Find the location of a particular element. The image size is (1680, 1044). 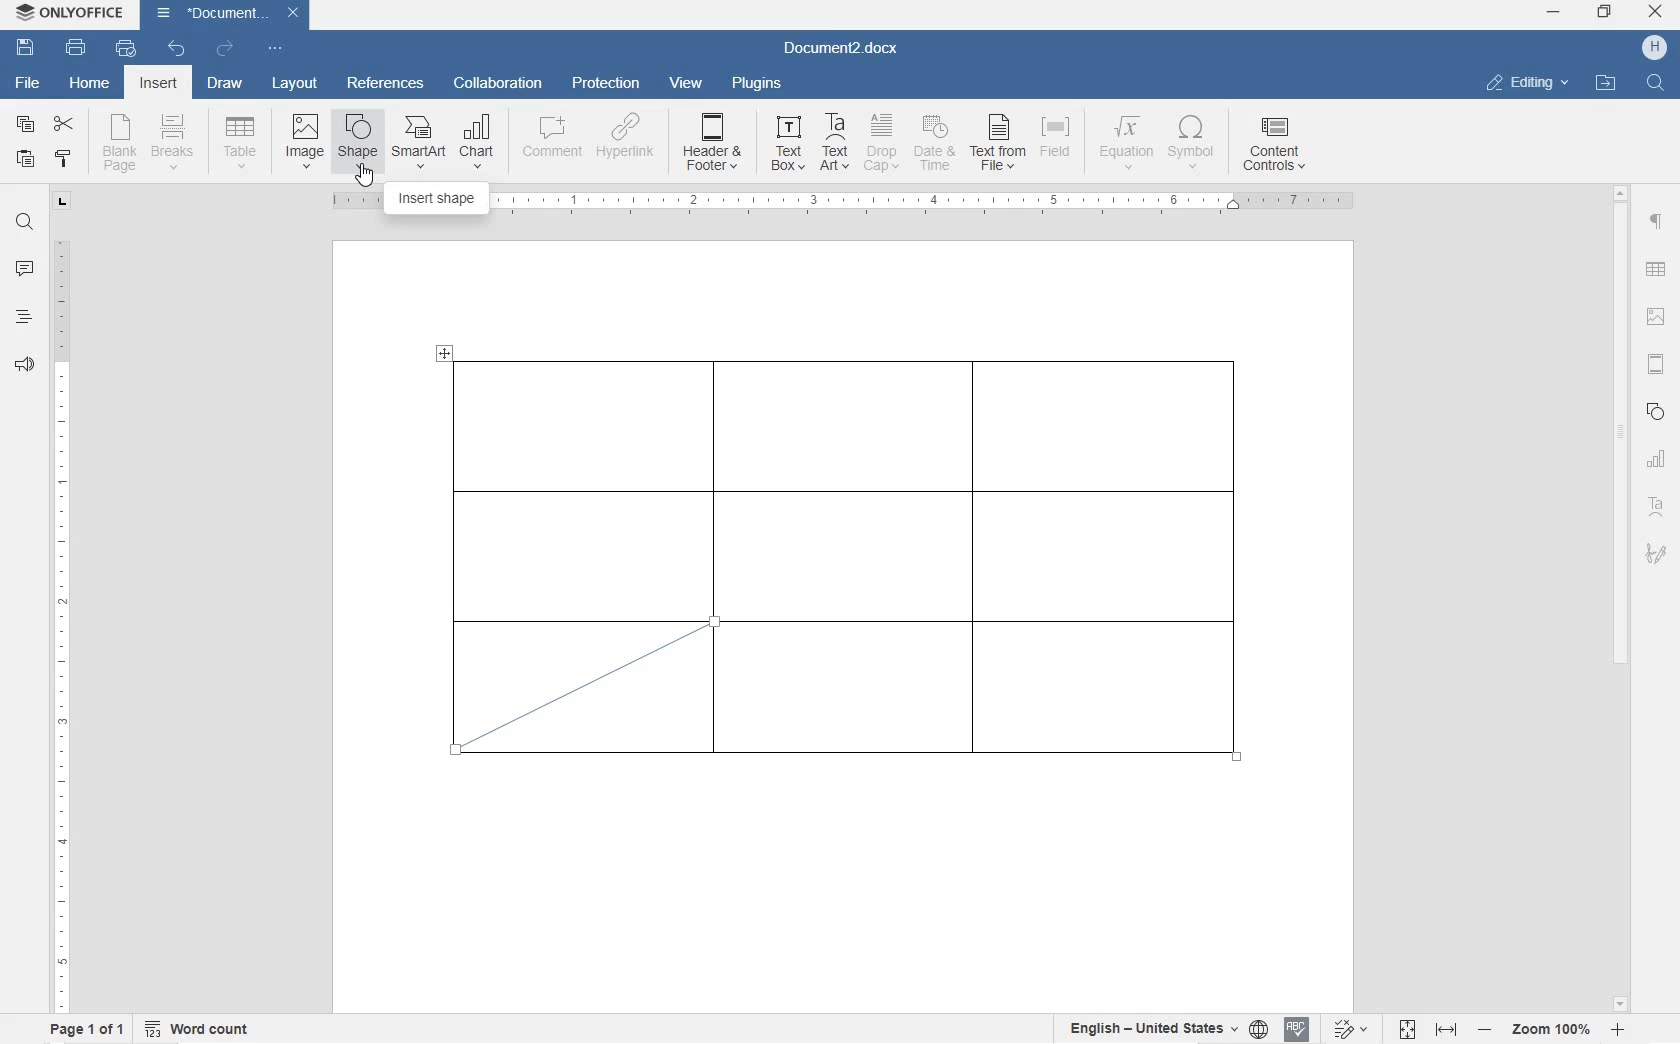

textart is located at coordinates (1655, 503).